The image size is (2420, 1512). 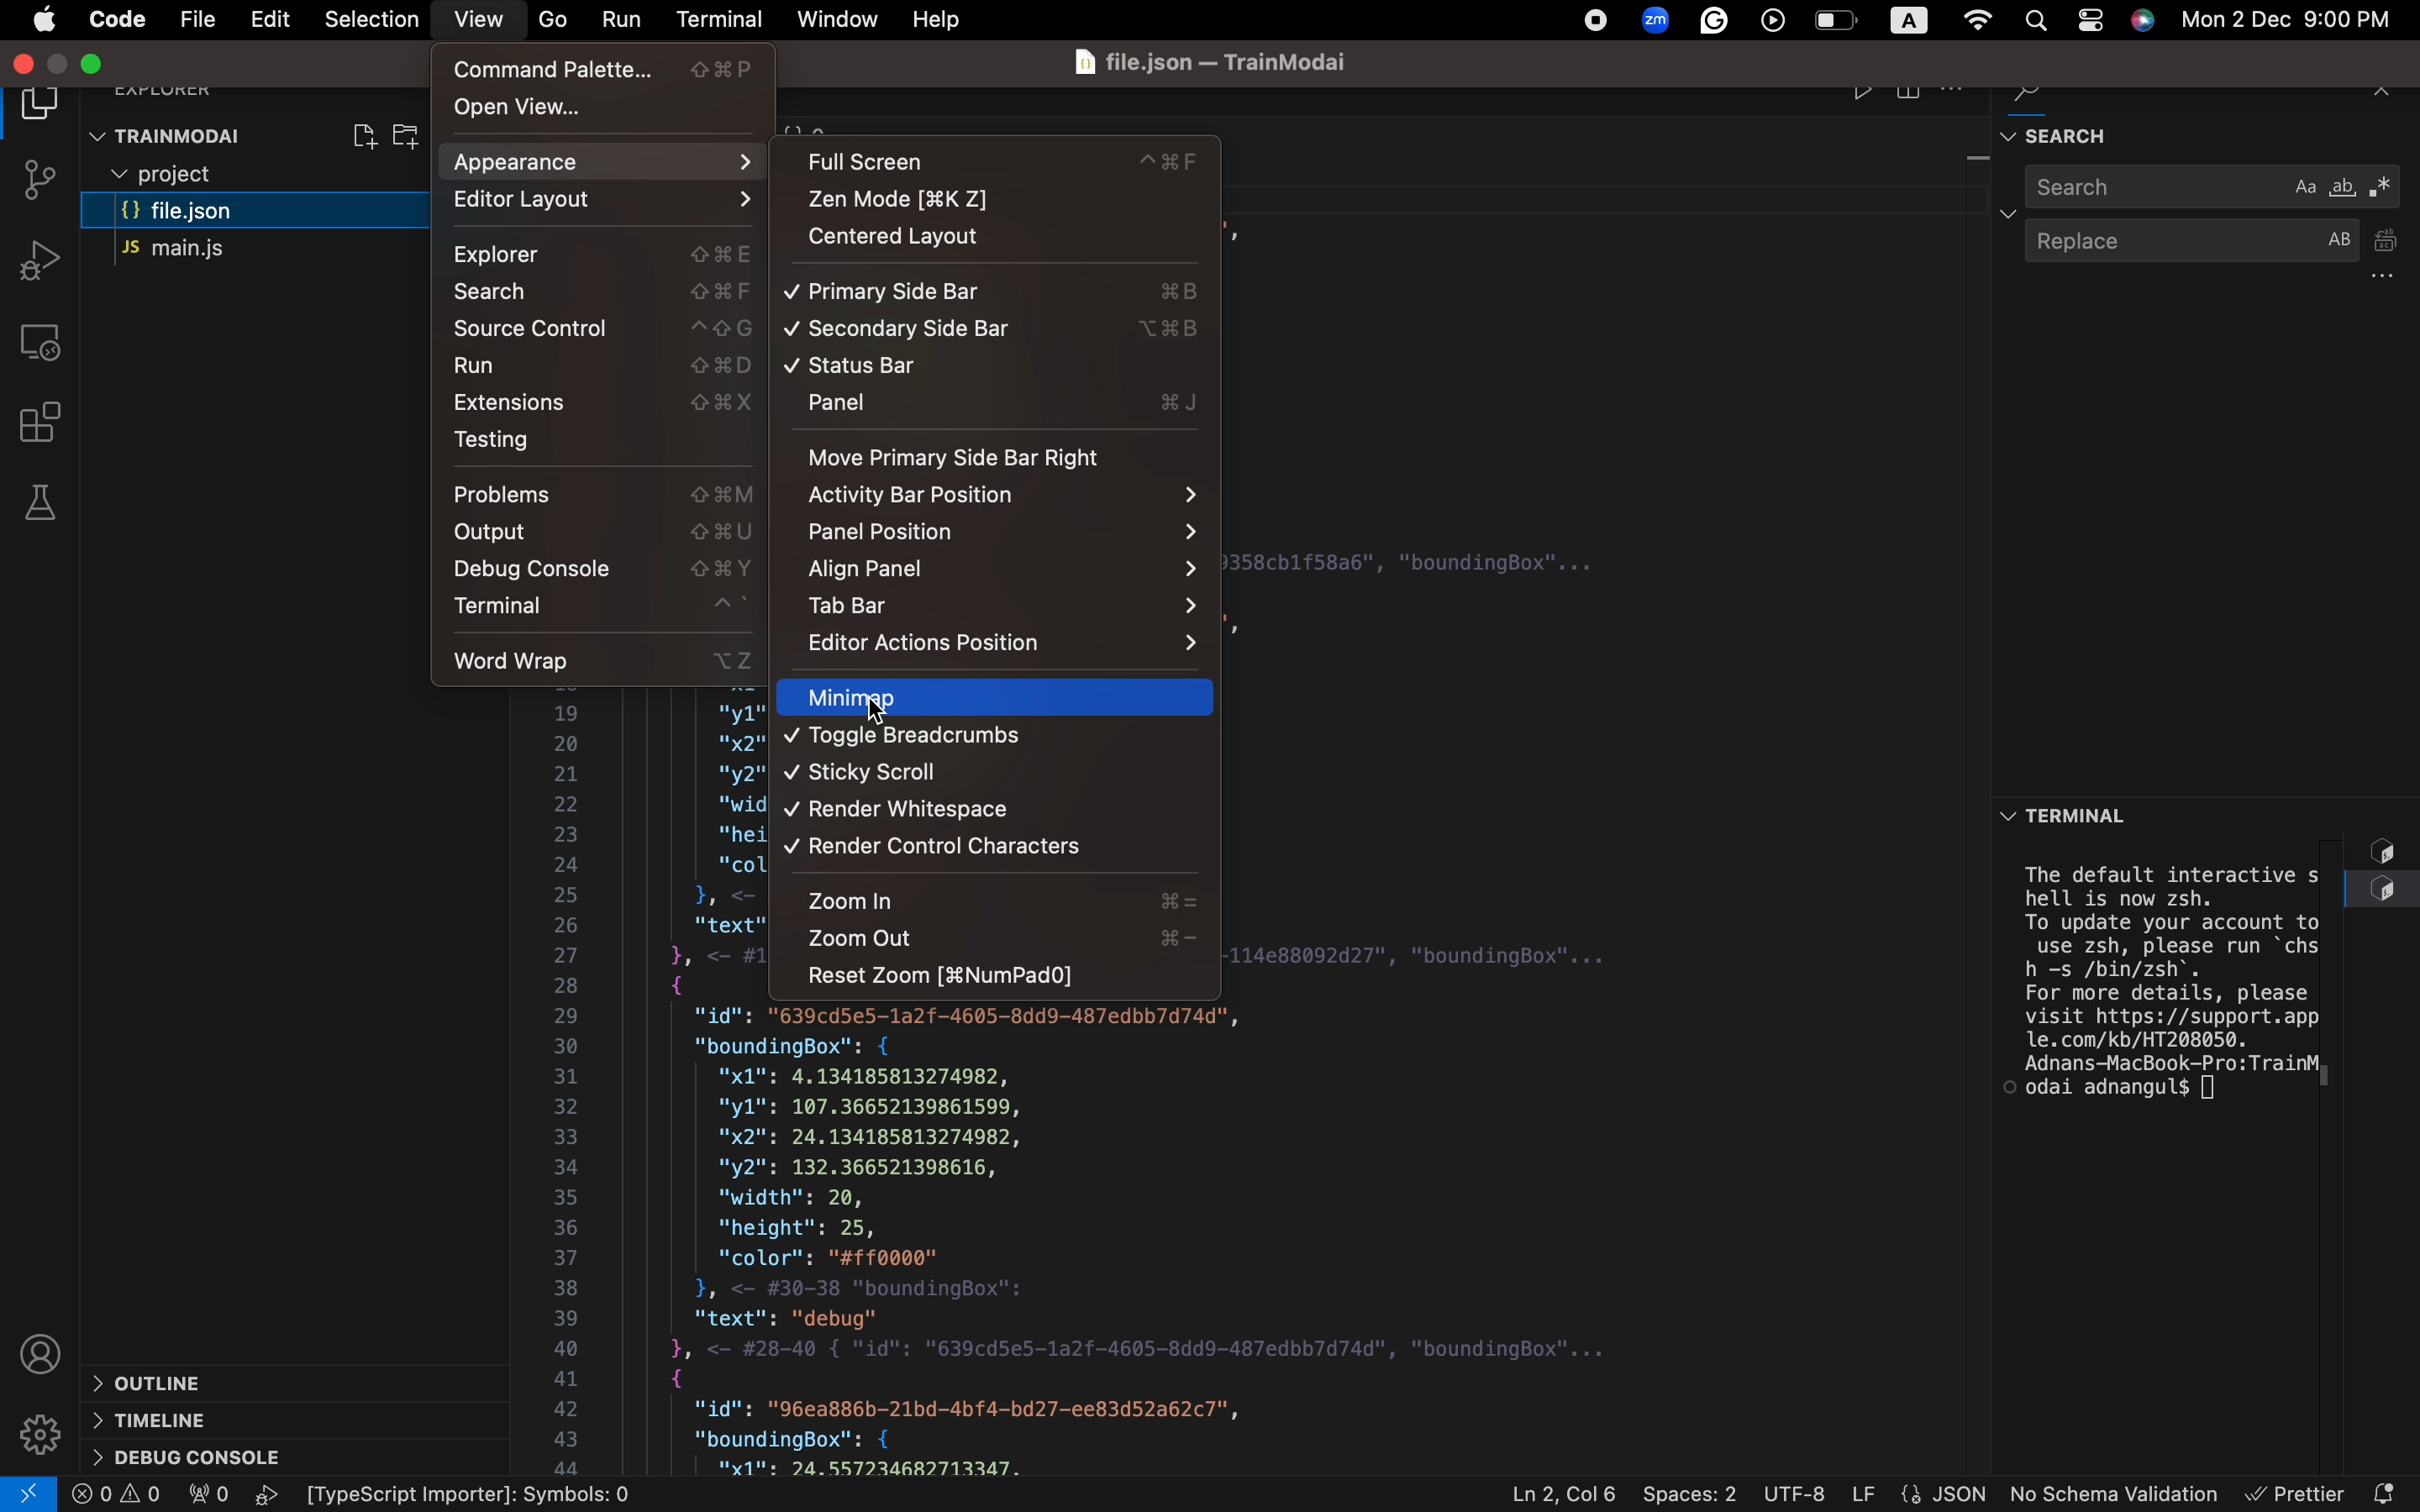 What do you see at coordinates (989, 287) in the screenshot?
I see `` at bounding box center [989, 287].